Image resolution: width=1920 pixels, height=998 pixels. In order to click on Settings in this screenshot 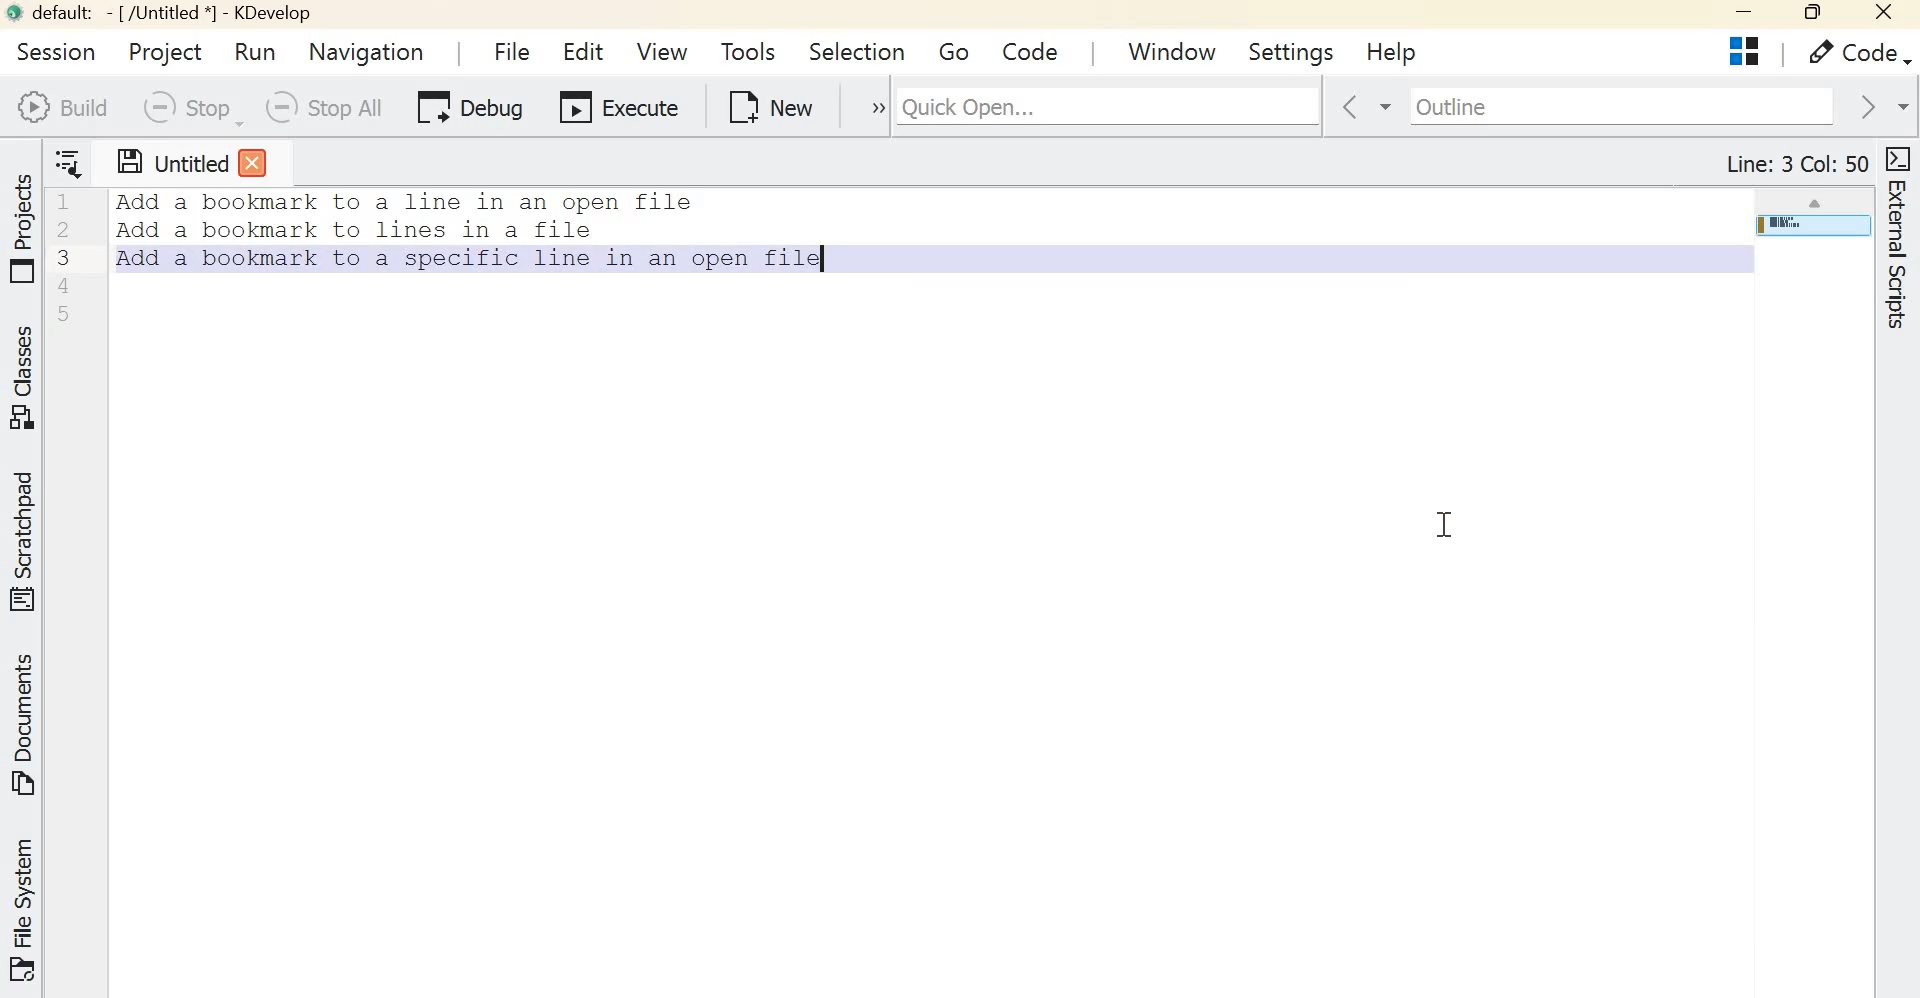, I will do `click(1291, 50)`.